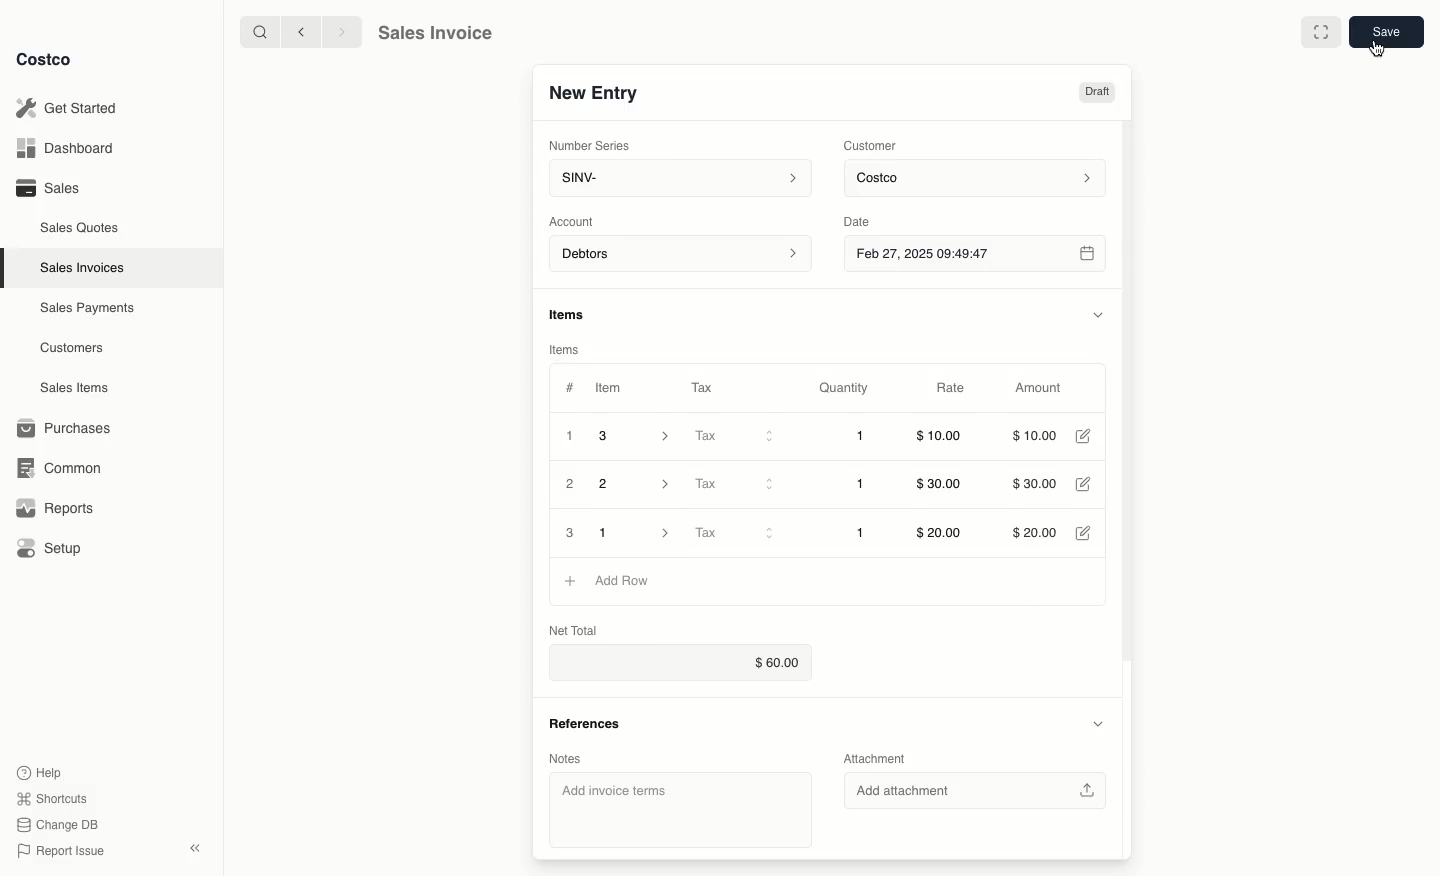  What do you see at coordinates (873, 219) in the screenshot?
I see `Date` at bounding box center [873, 219].